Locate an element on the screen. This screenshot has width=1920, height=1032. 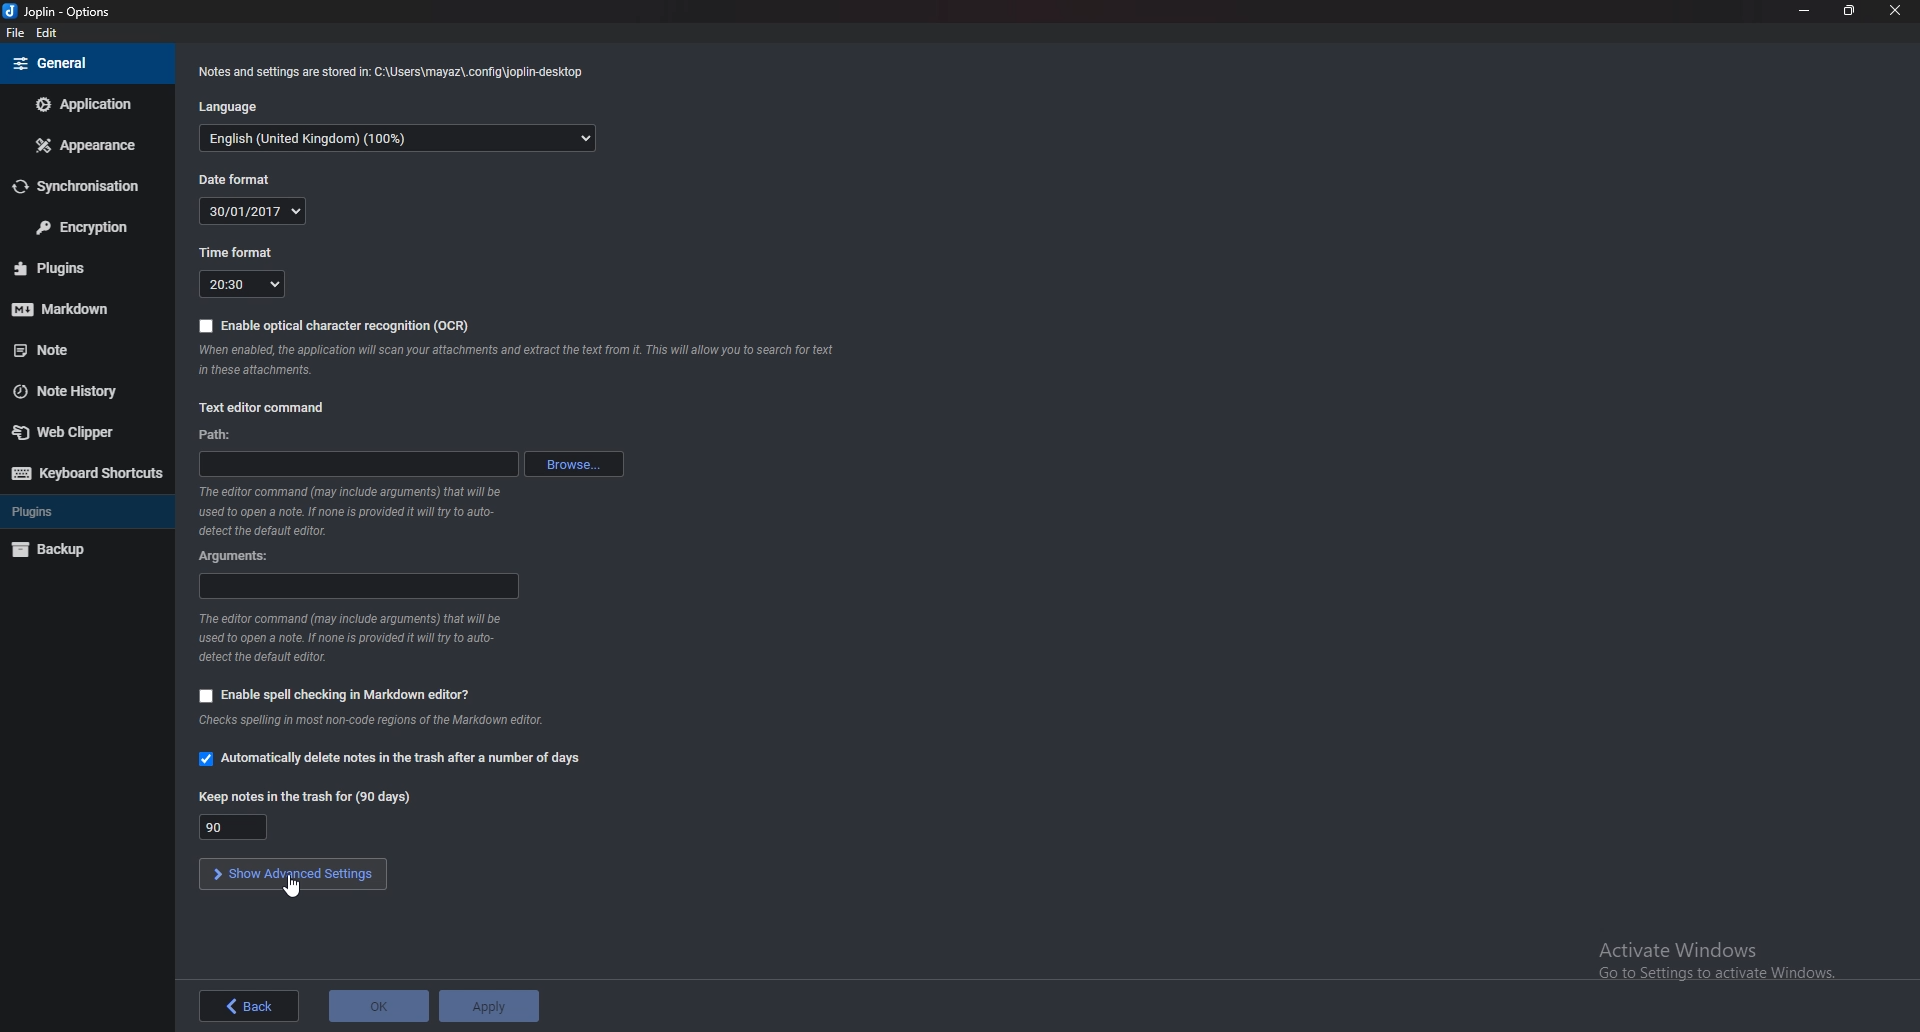
Plugins is located at coordinates (61, 269).